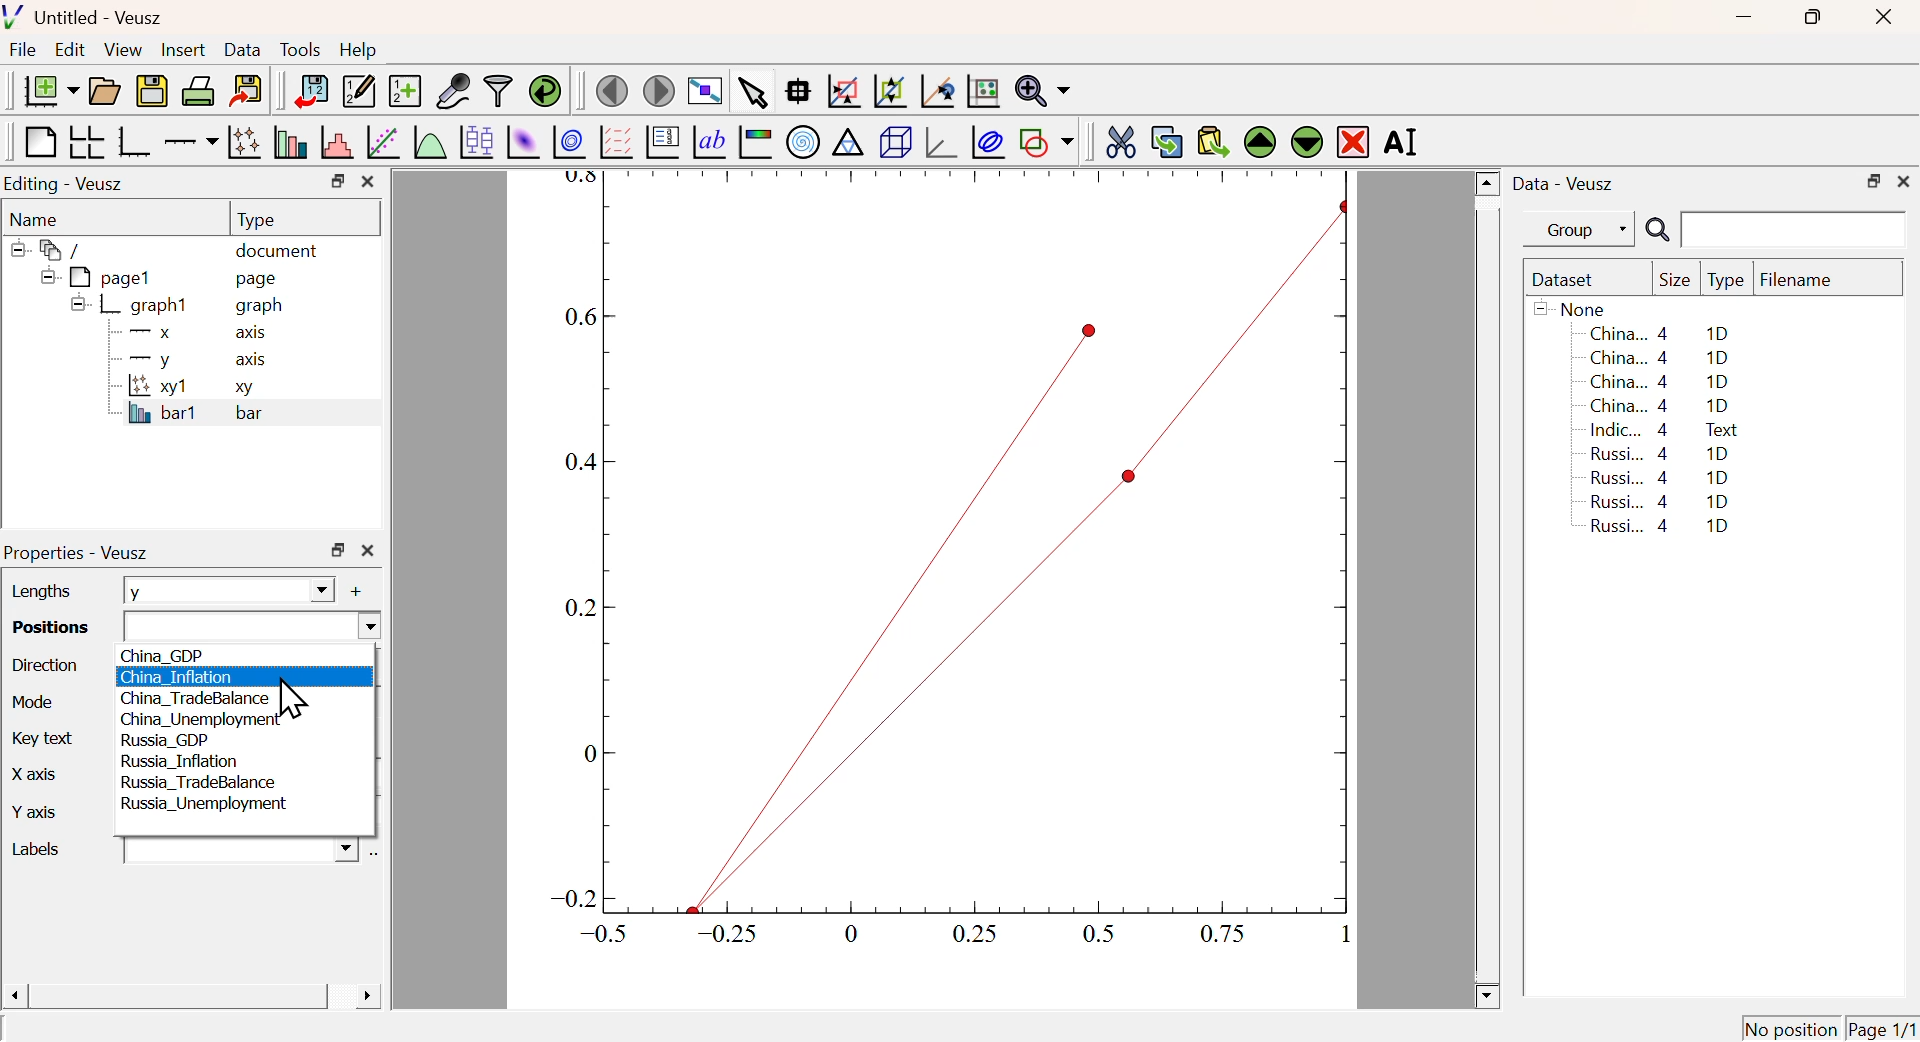  Describe the element at coordinates (1904, 179) in the screenshot. I see `Close` at that location.